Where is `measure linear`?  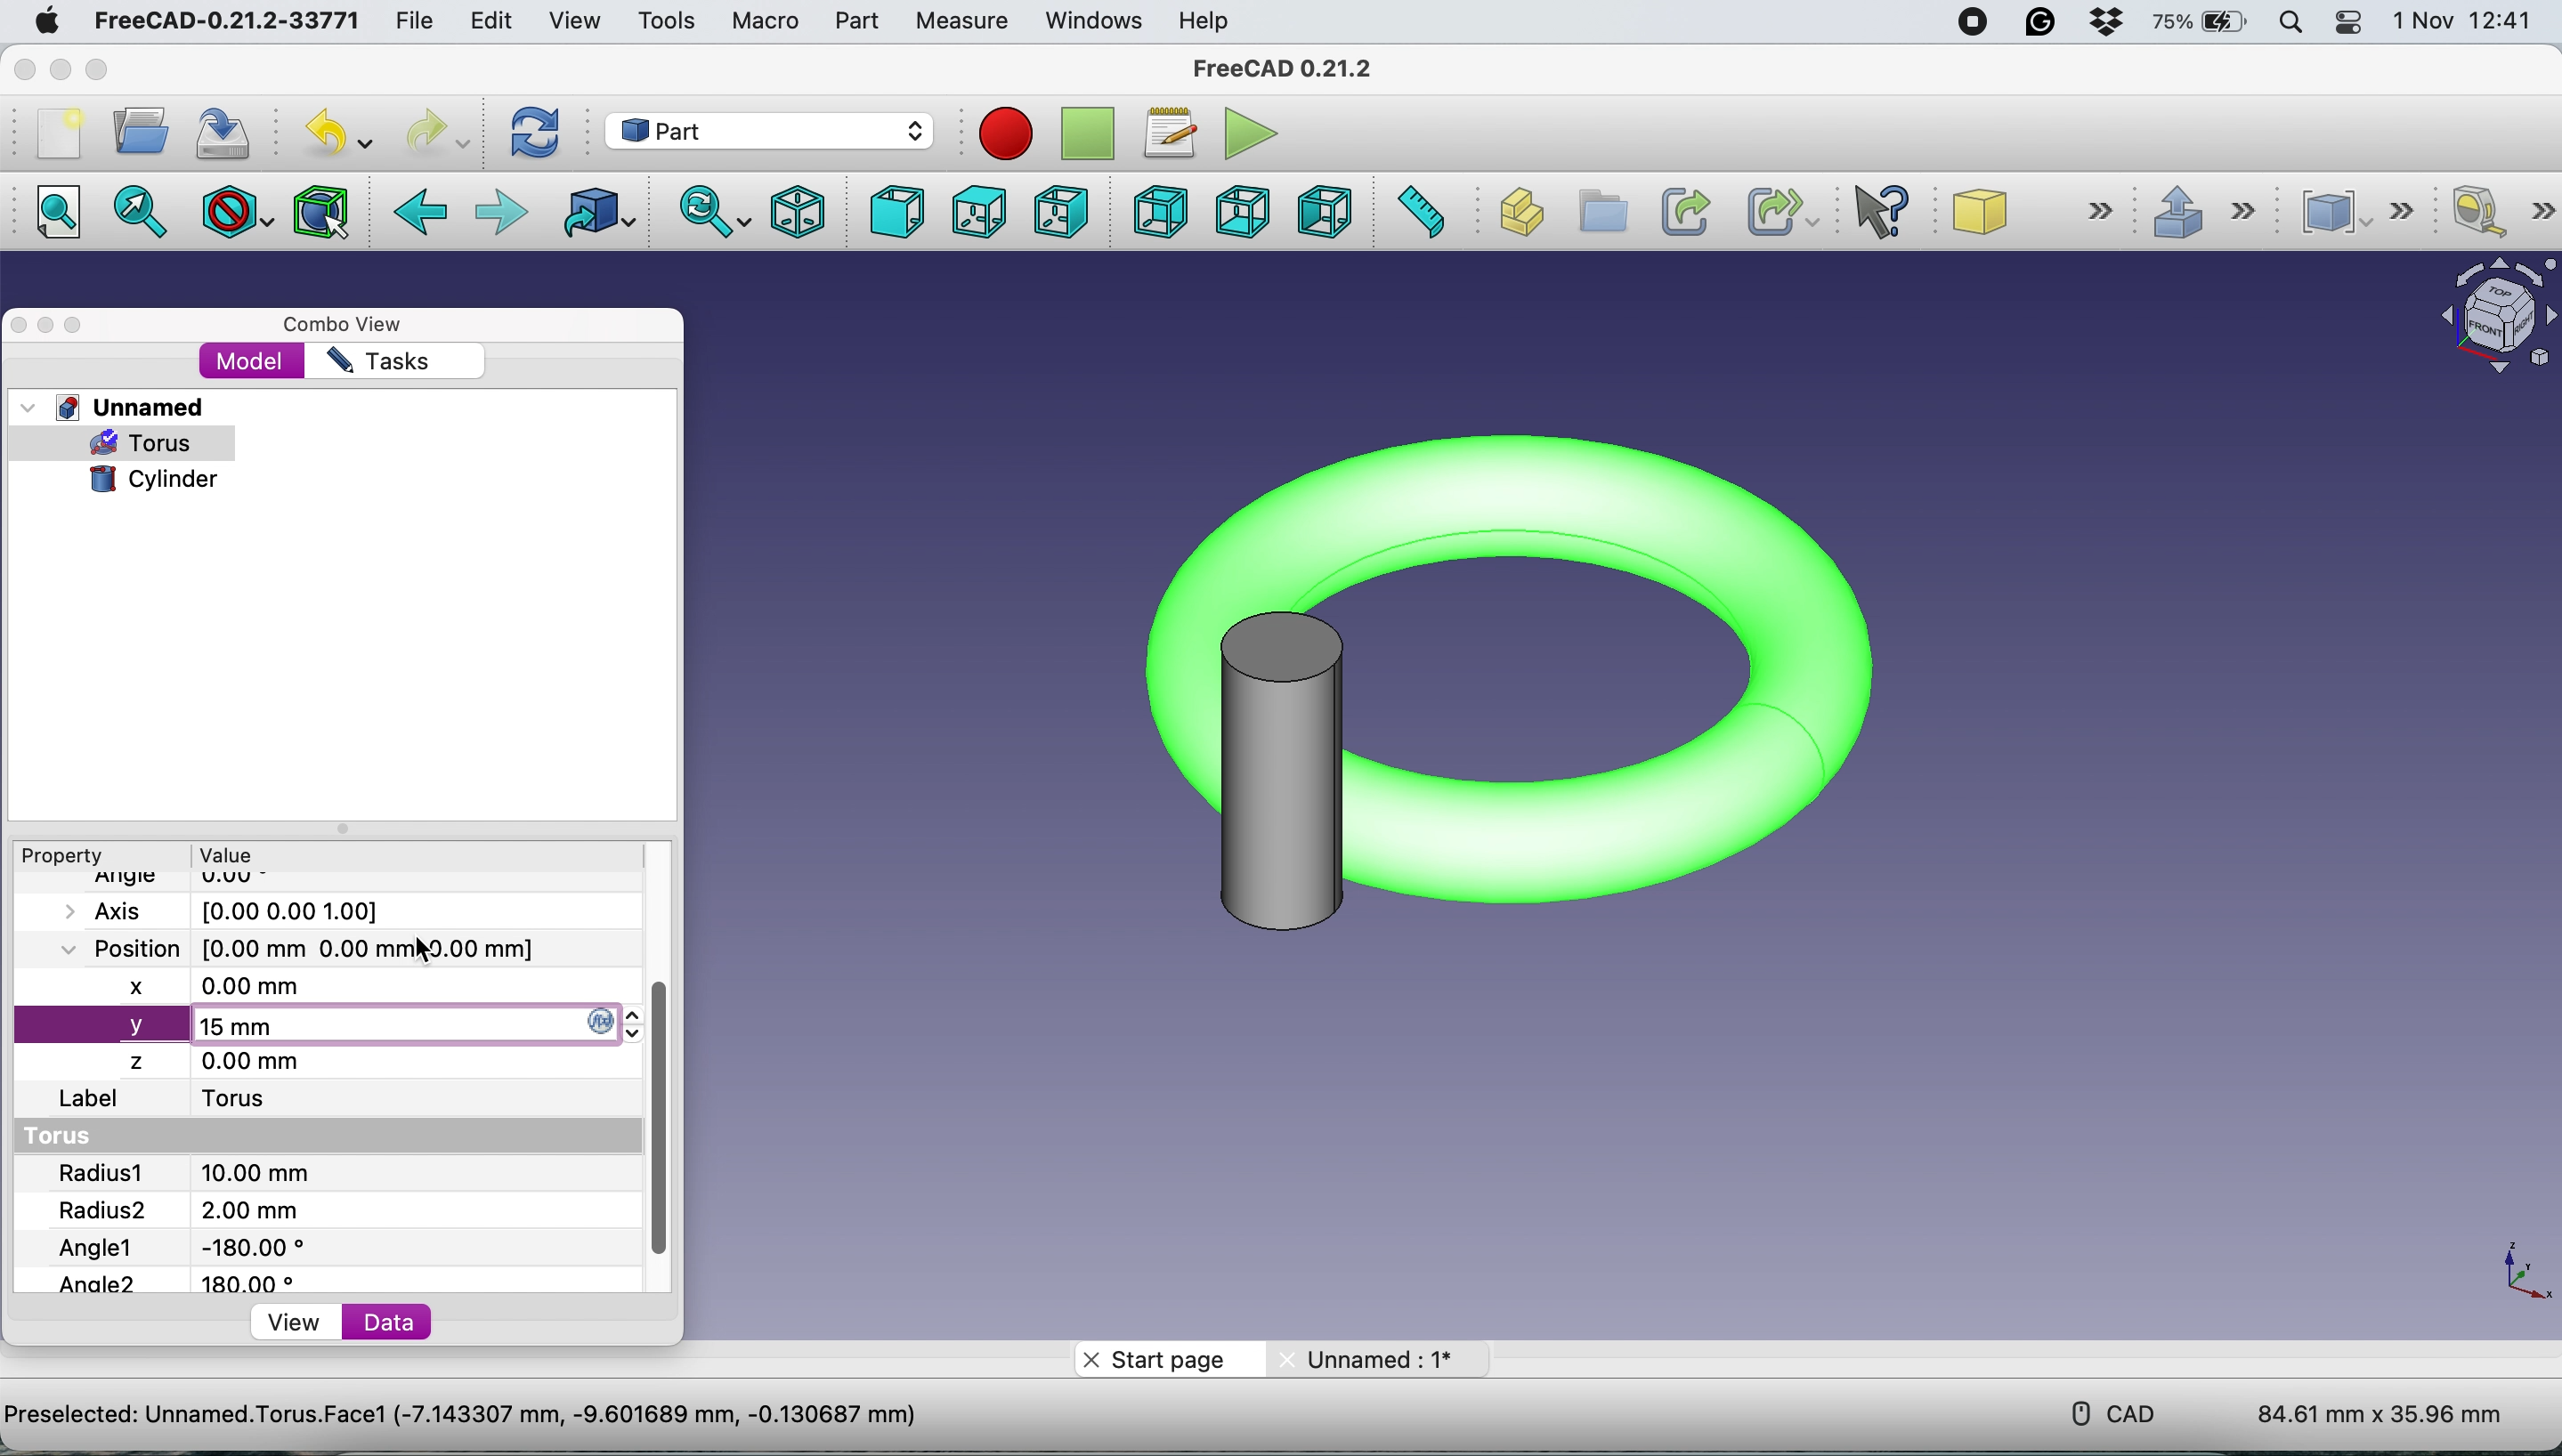
measure linear is located at coordinates (2500, 212).